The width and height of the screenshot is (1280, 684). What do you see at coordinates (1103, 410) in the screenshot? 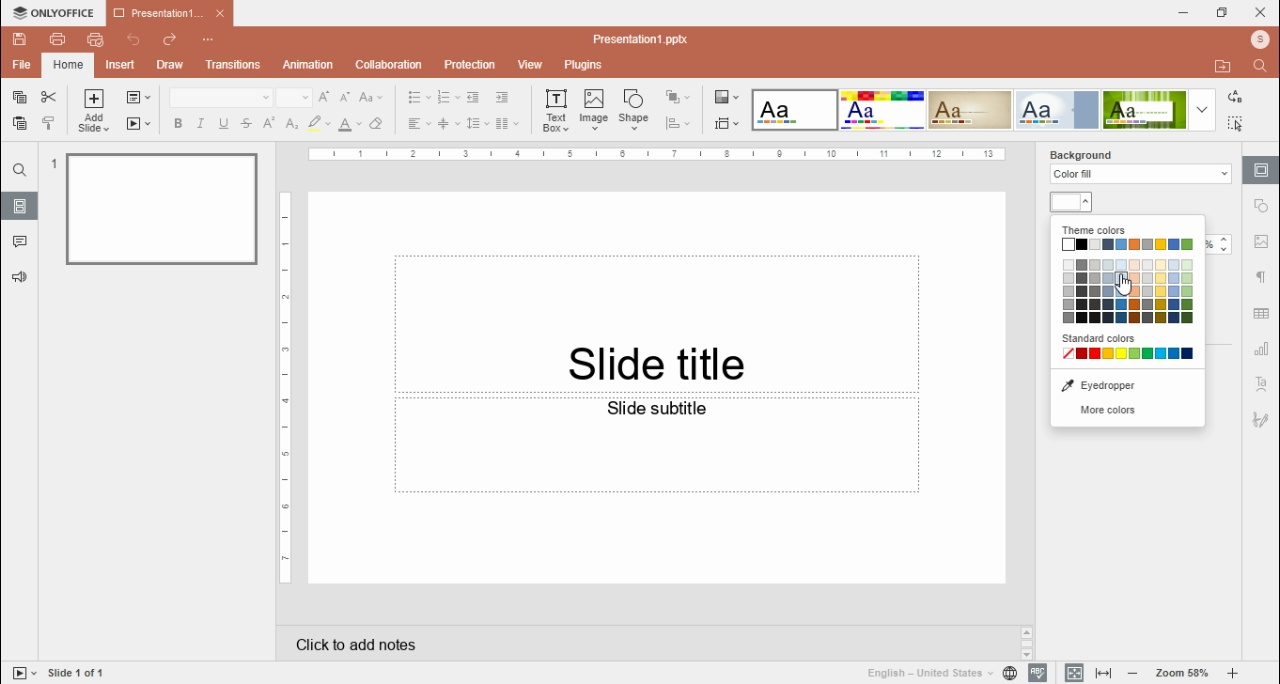
I see `more colors` at bounding box center [1103, 410].